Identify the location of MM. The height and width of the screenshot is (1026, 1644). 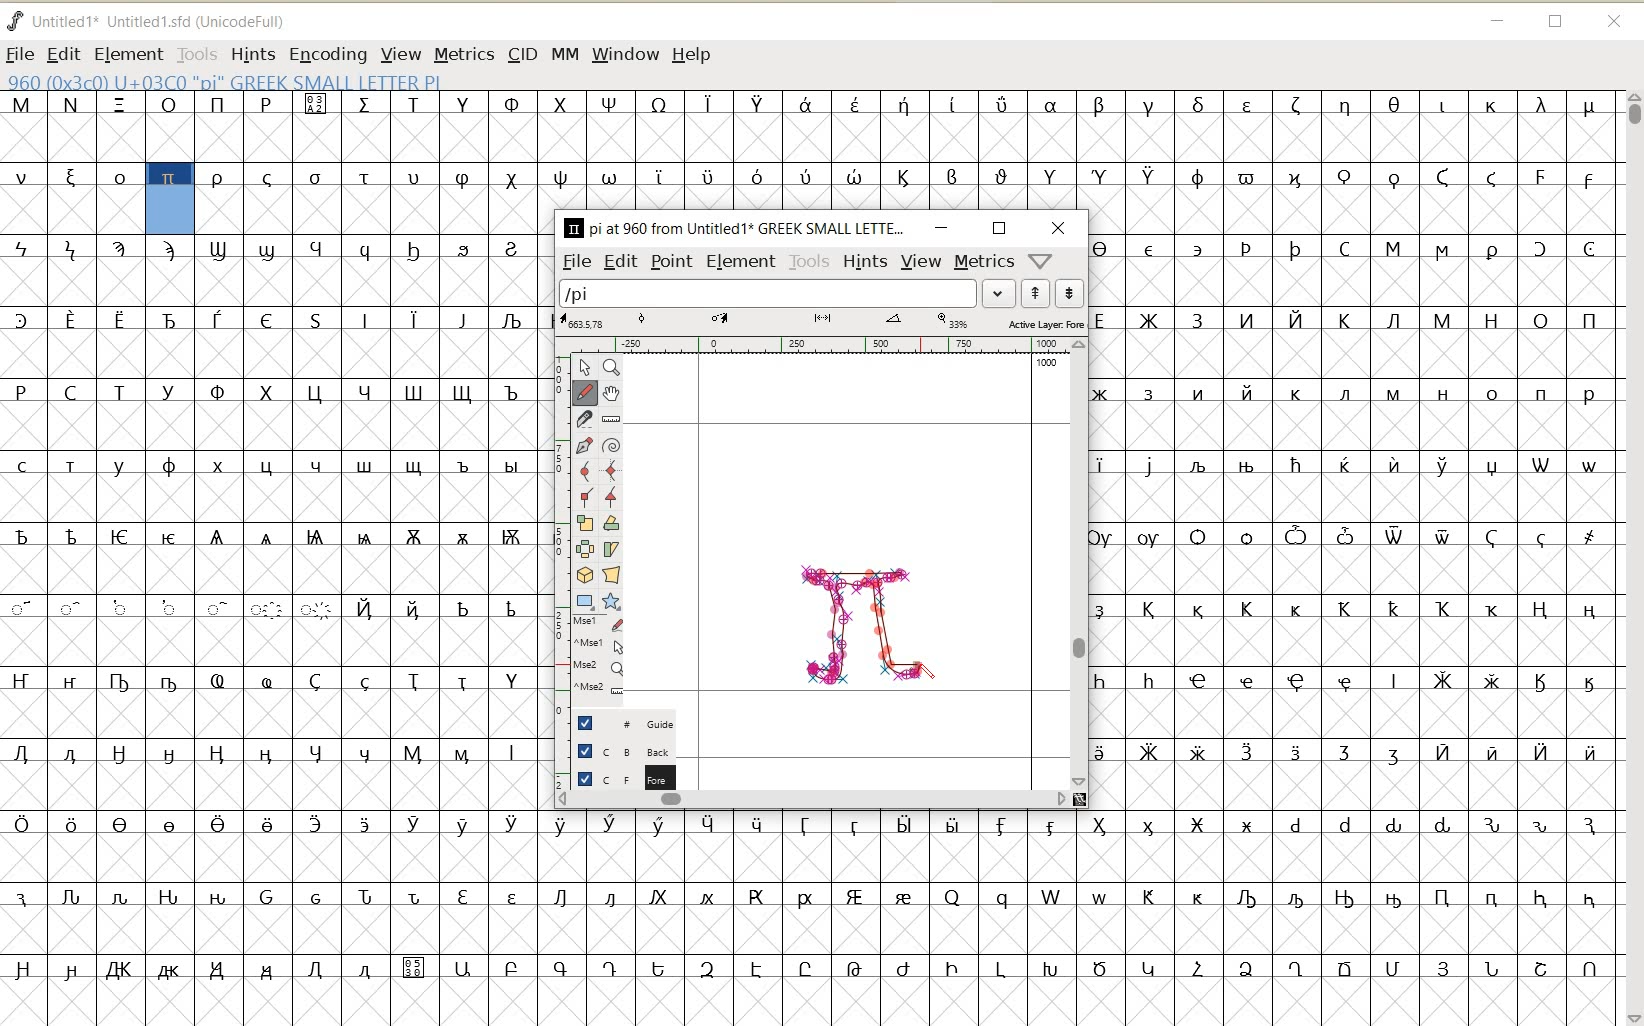
(564, 53).